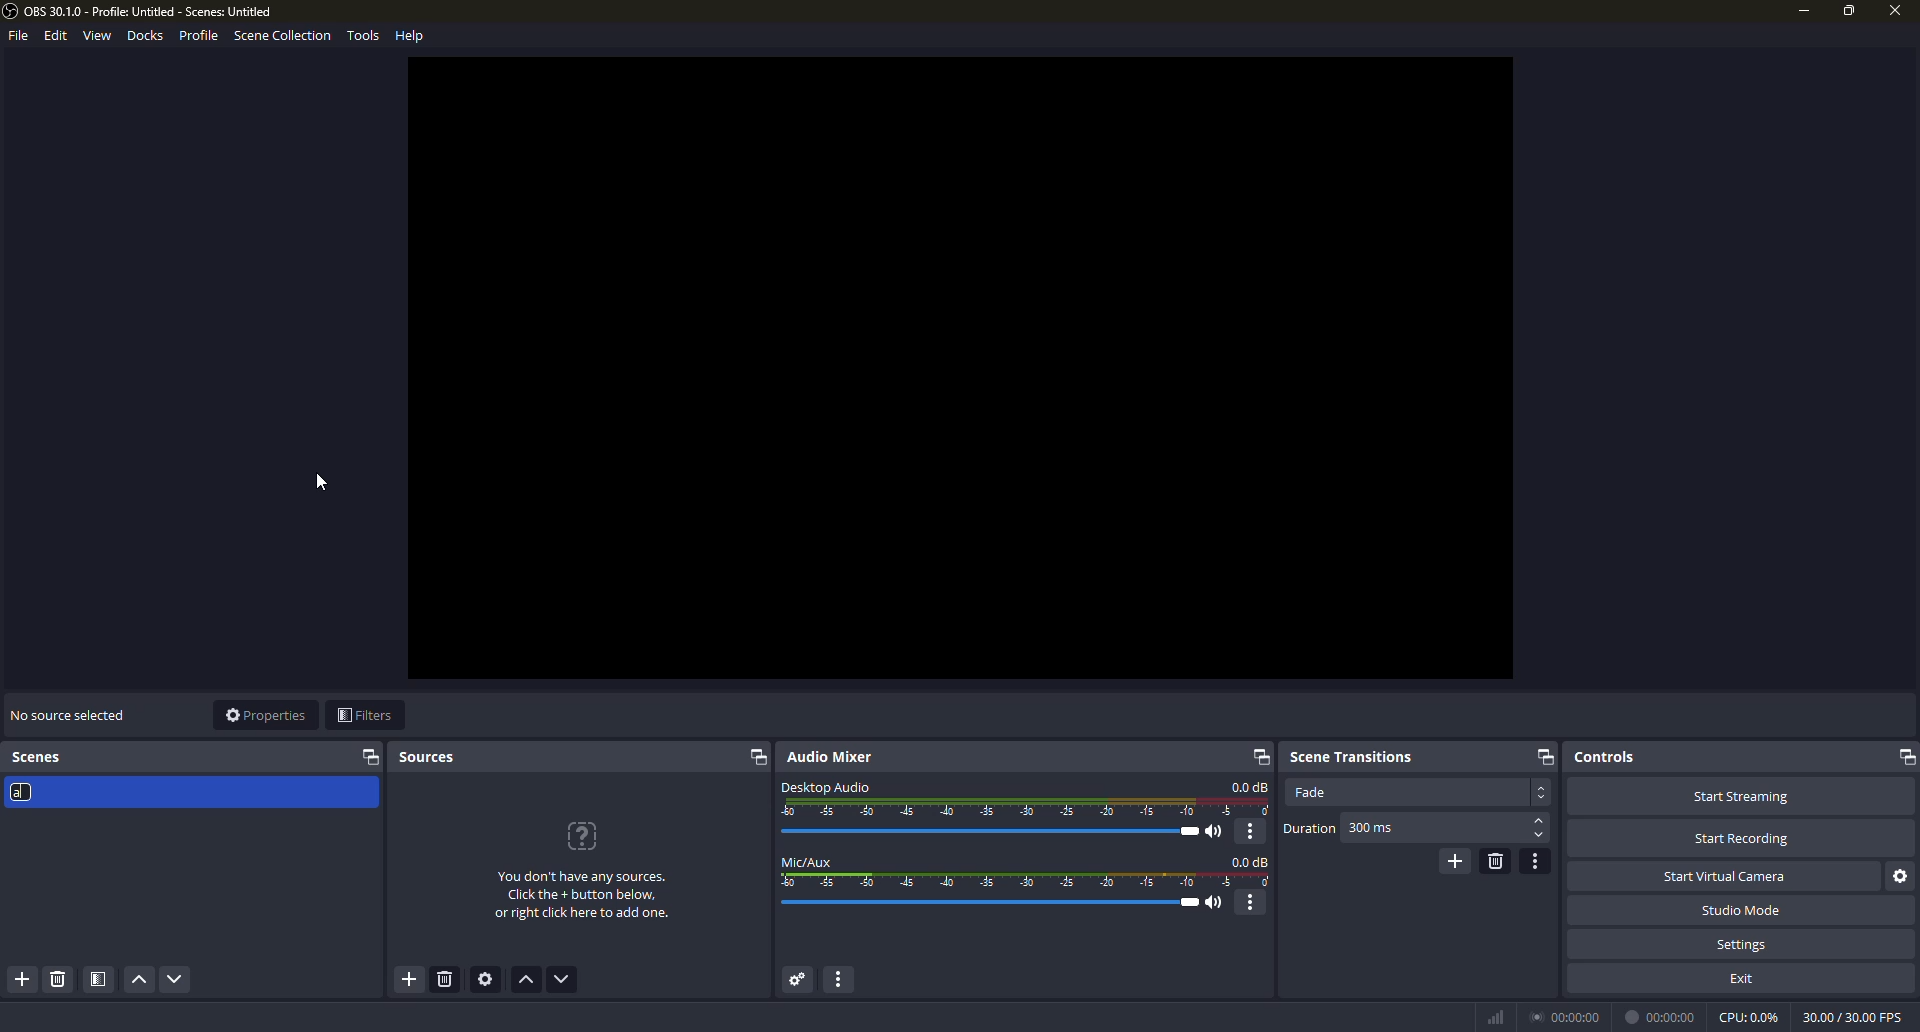 The width and height of the screenshot is (1920, 1032). What do you see at coordinates (1251, 861) in the screenshot?
I see `db` at bounding box center [1251, 861].